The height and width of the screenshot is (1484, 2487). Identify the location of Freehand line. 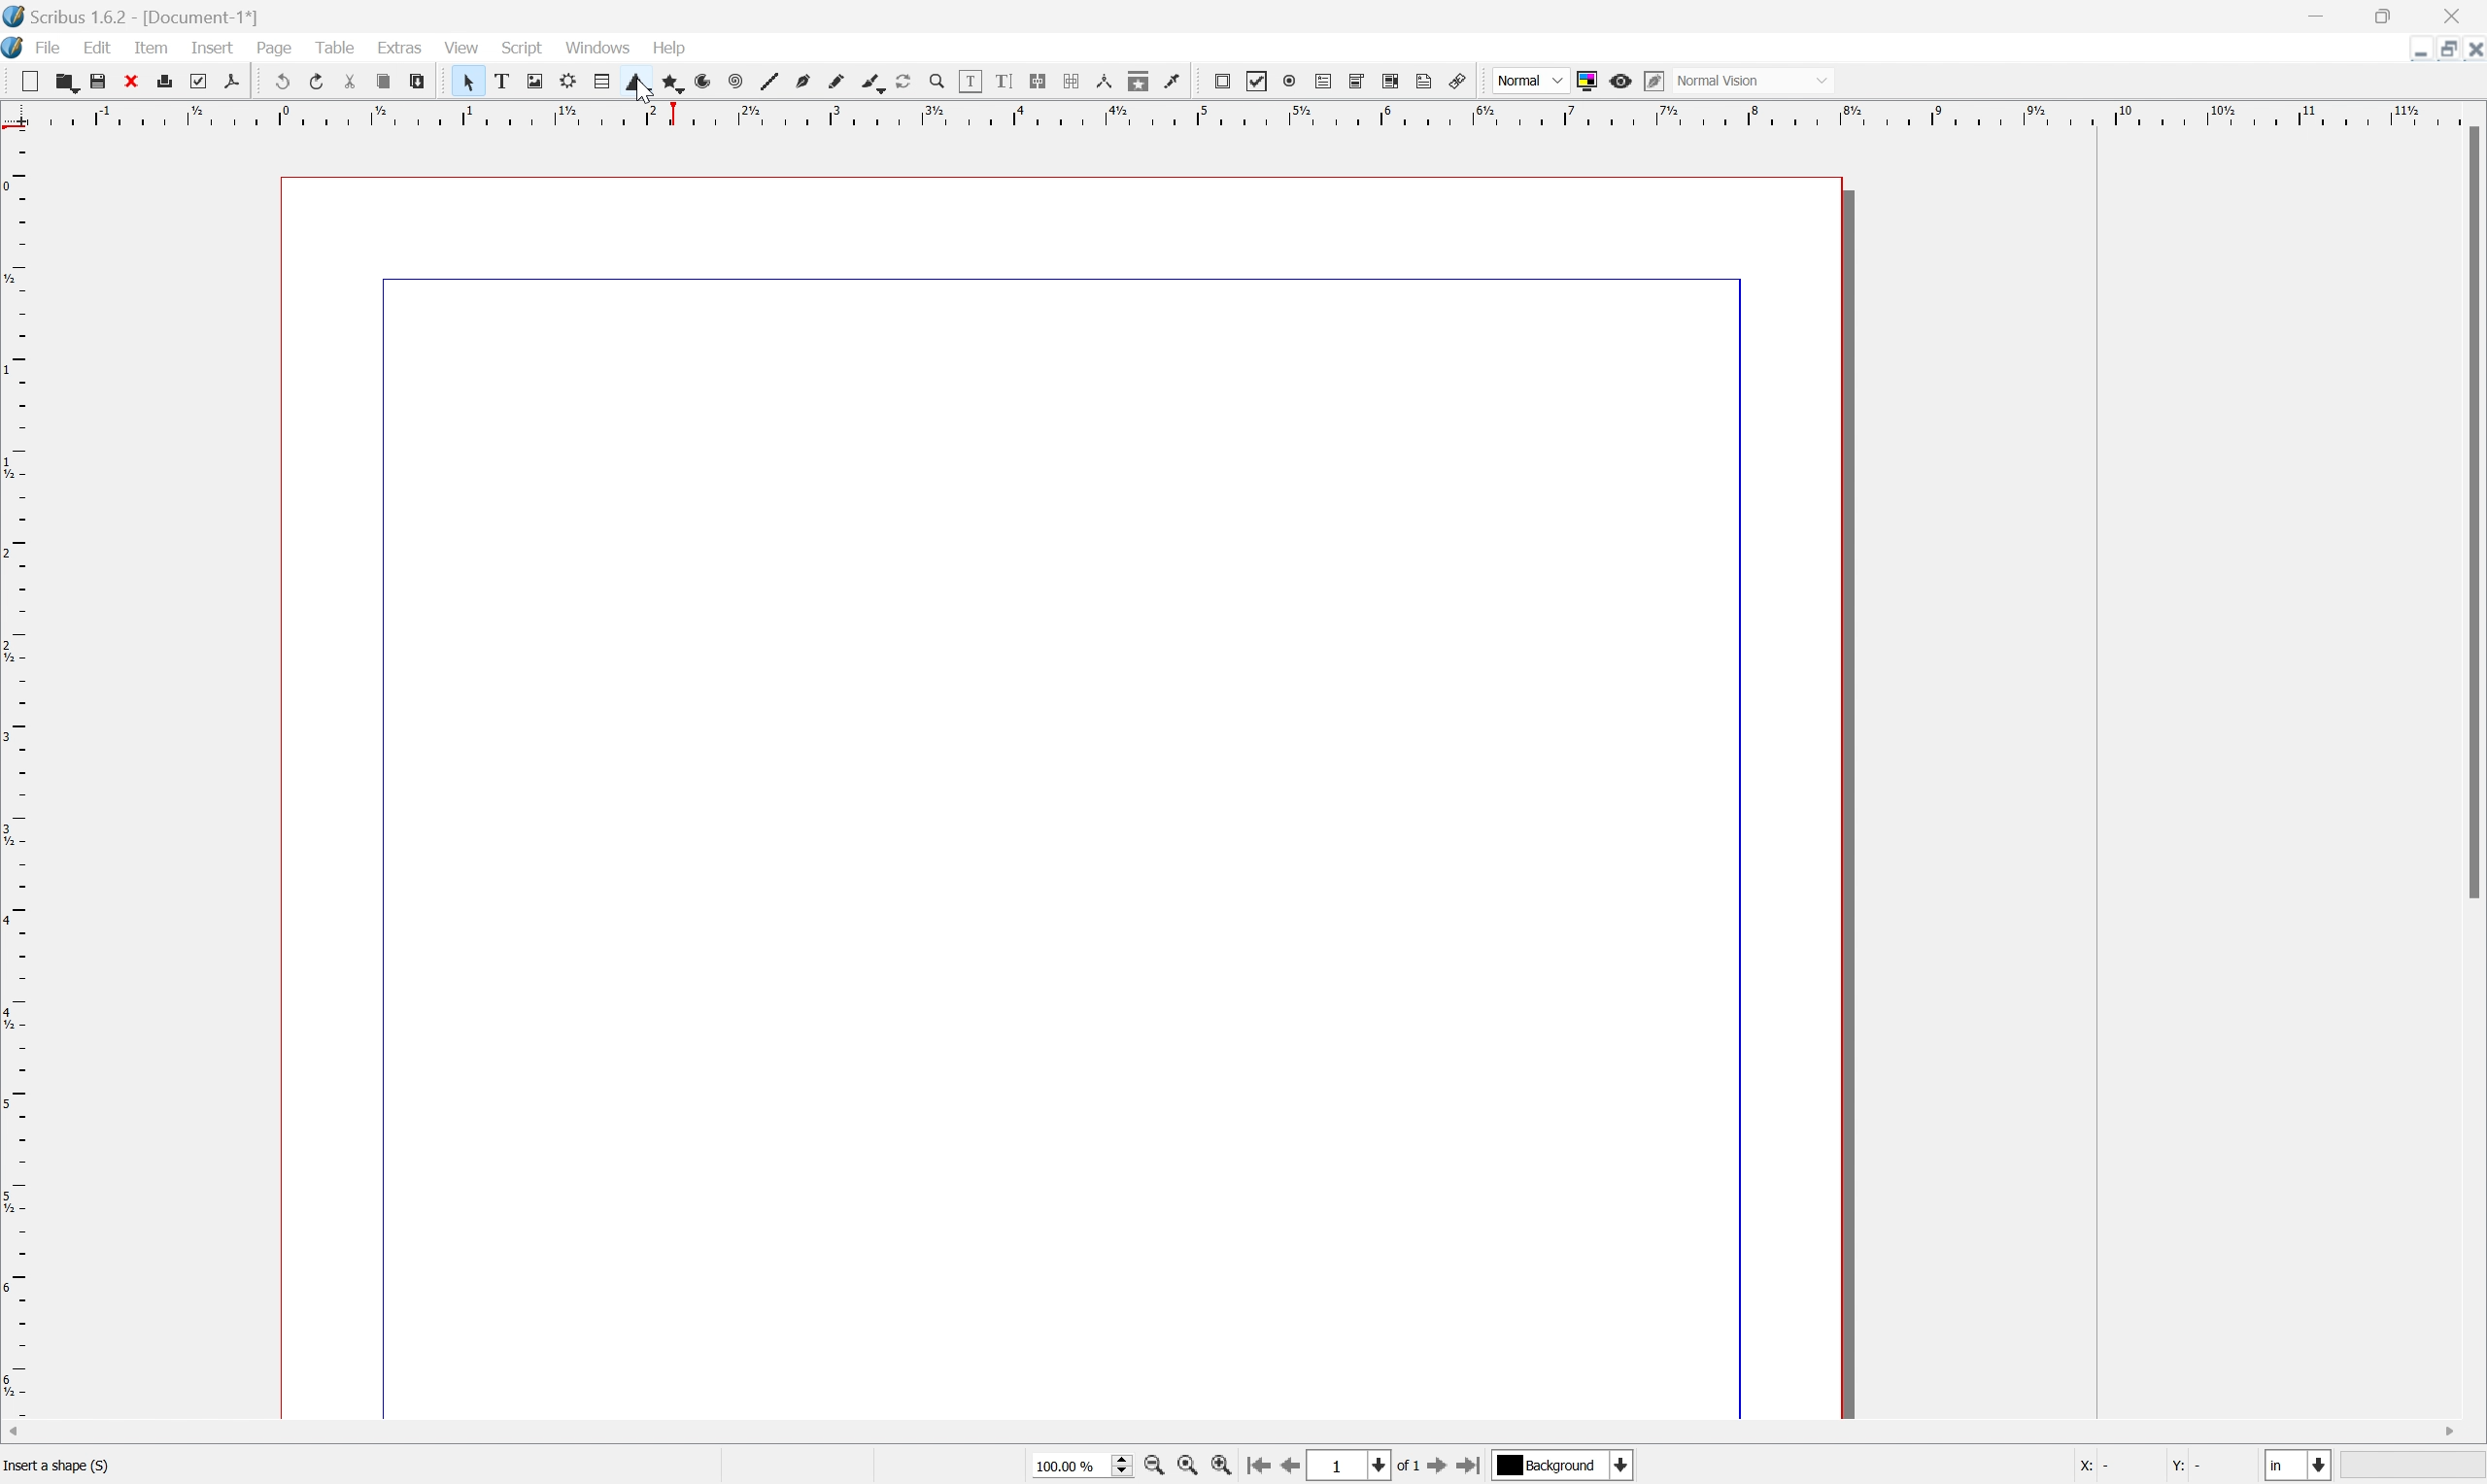
(838, 82).